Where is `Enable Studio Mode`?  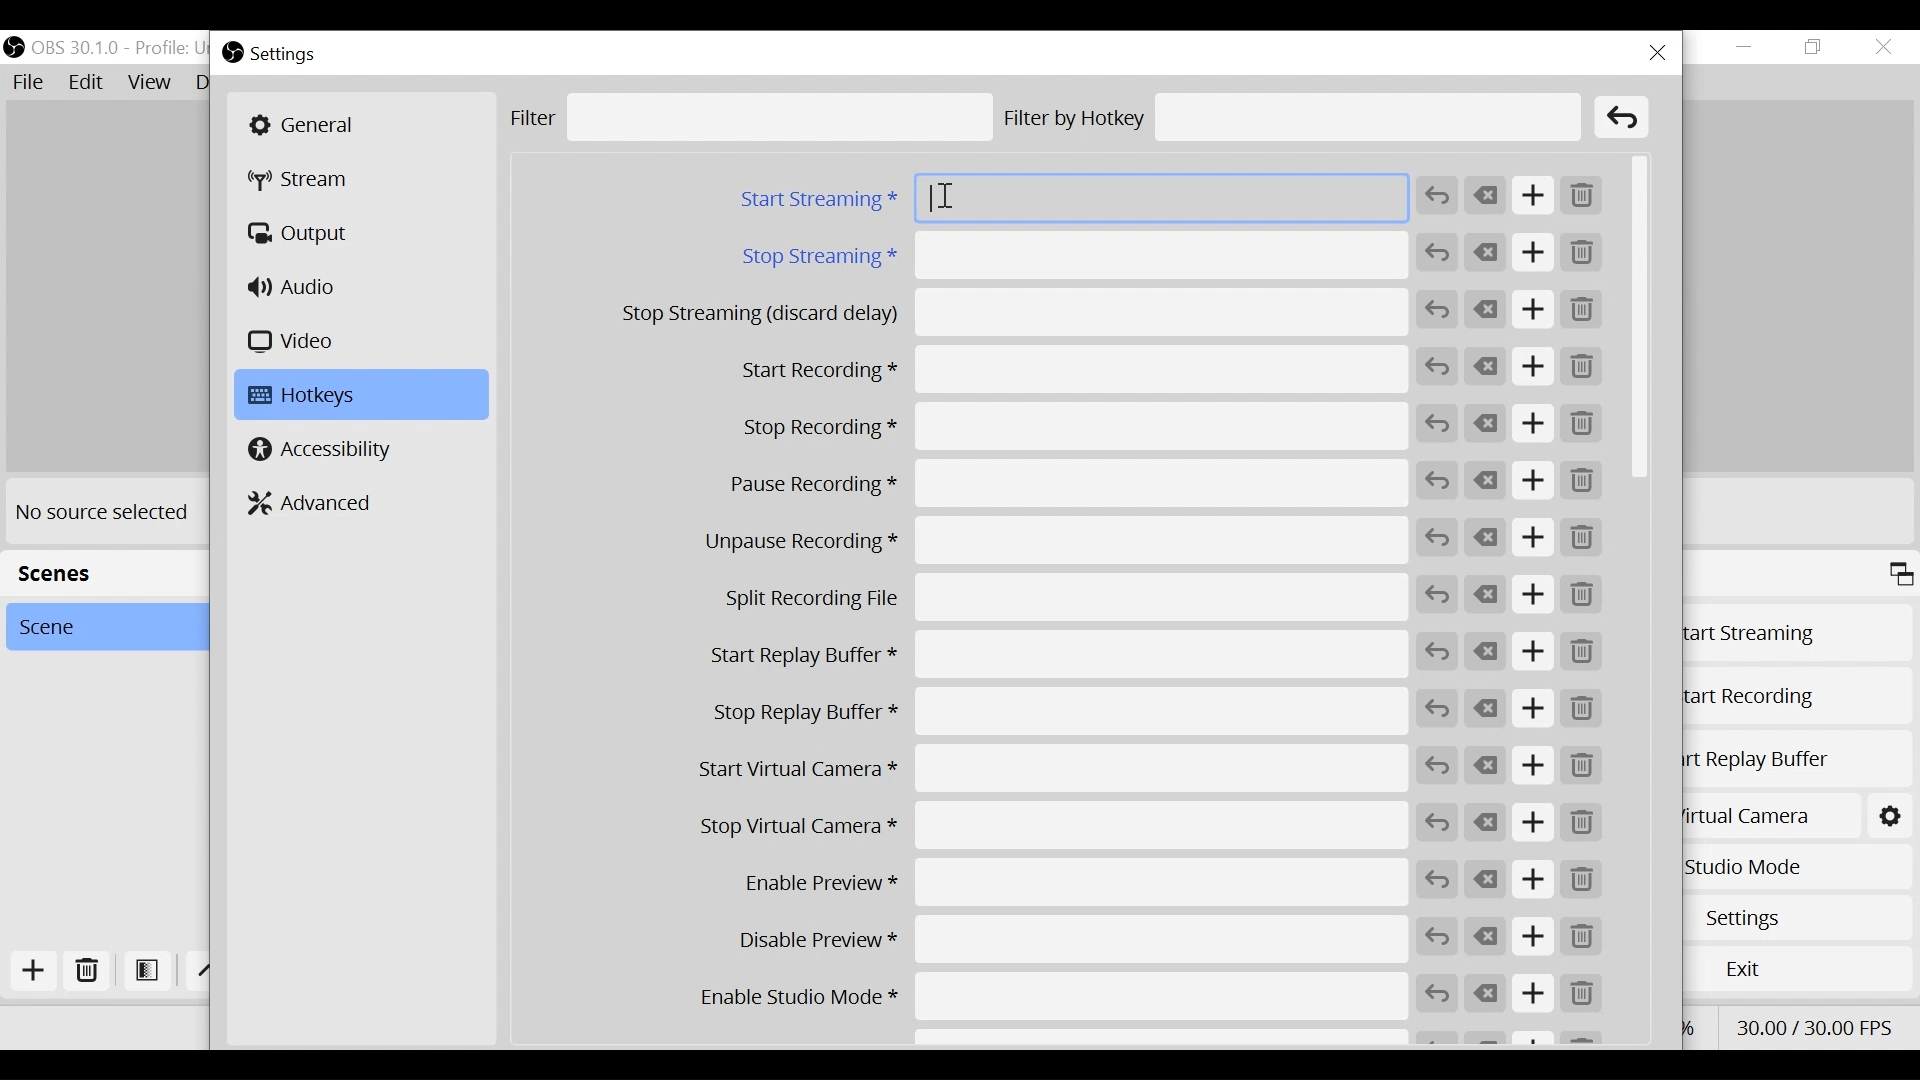 Enable Studio Mode is located at coordinates (1053, 997).